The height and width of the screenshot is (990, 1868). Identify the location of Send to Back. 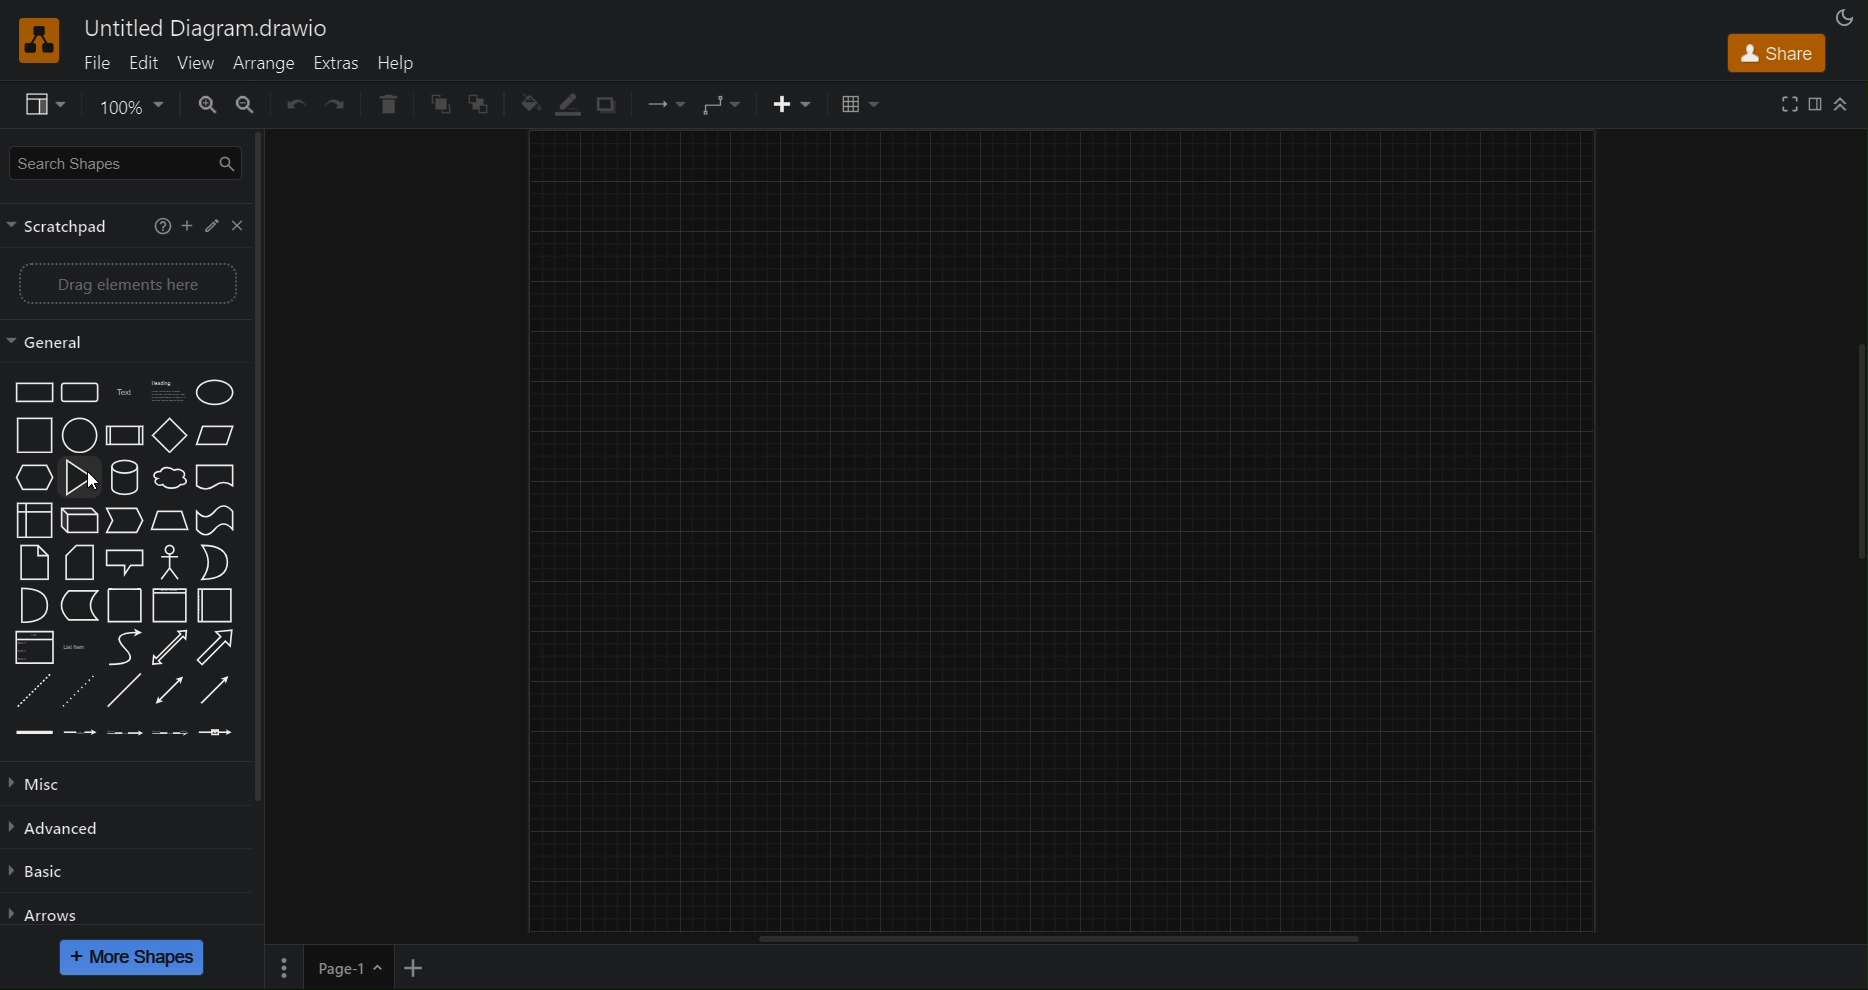
(485, 105).